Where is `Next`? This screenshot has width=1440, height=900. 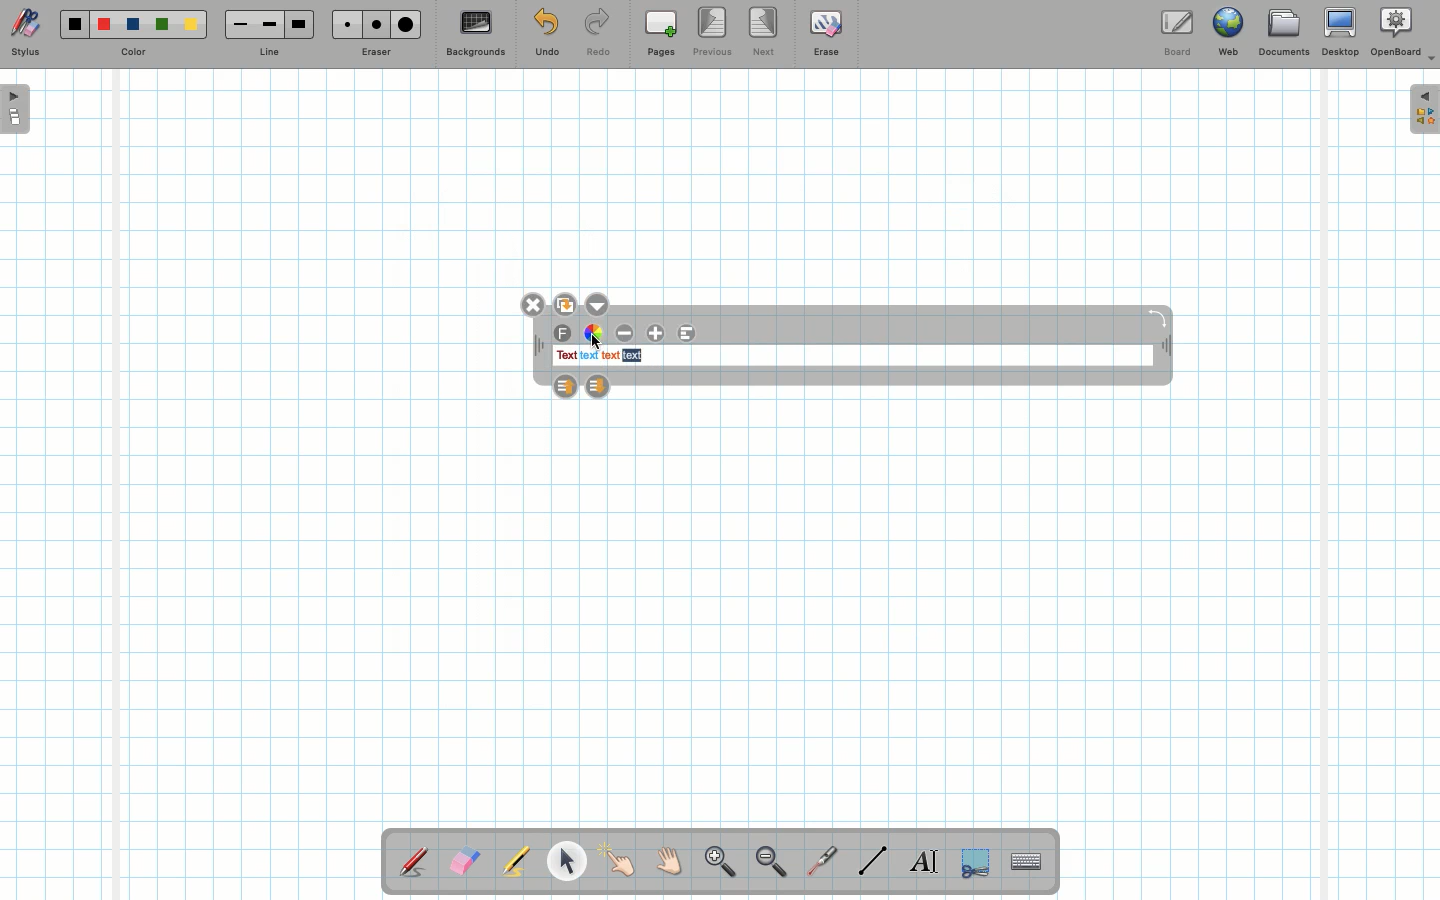 Next is located at coordinates (765, 30).